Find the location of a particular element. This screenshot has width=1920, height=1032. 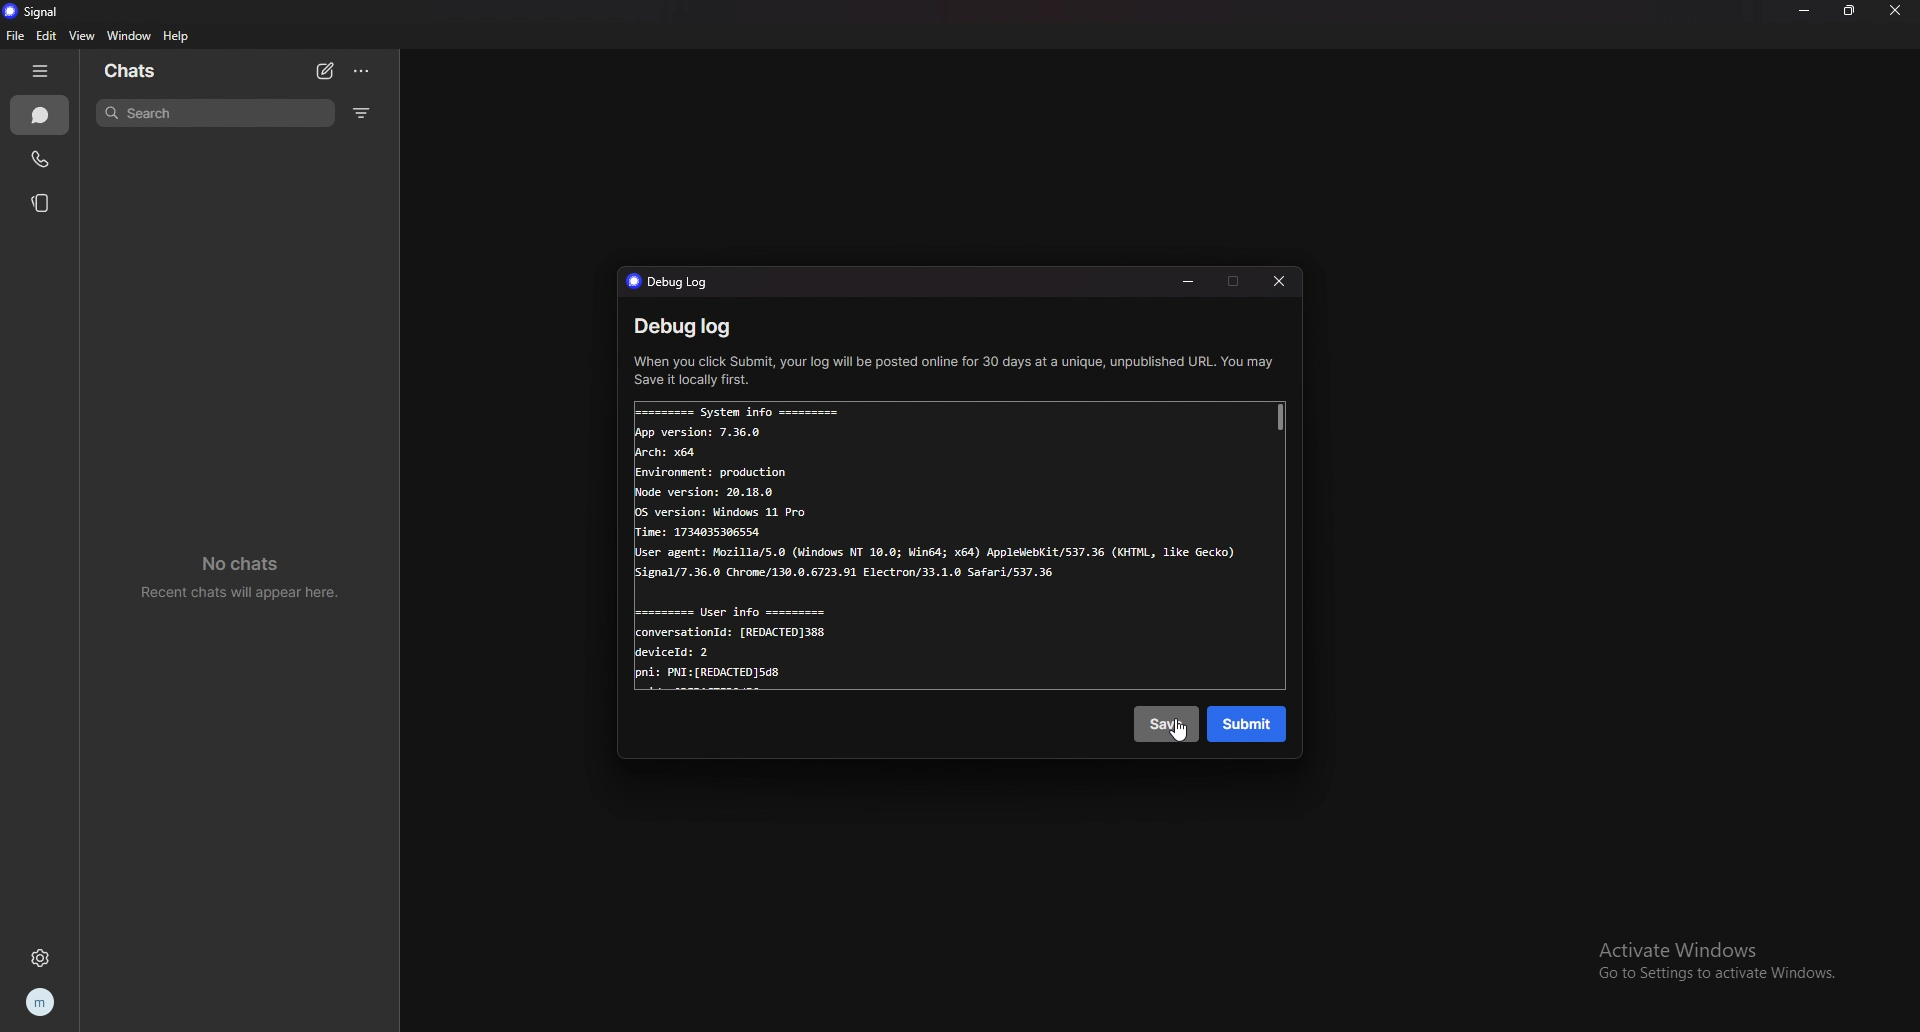

scroll bar is located at coordinates (1283, 417).